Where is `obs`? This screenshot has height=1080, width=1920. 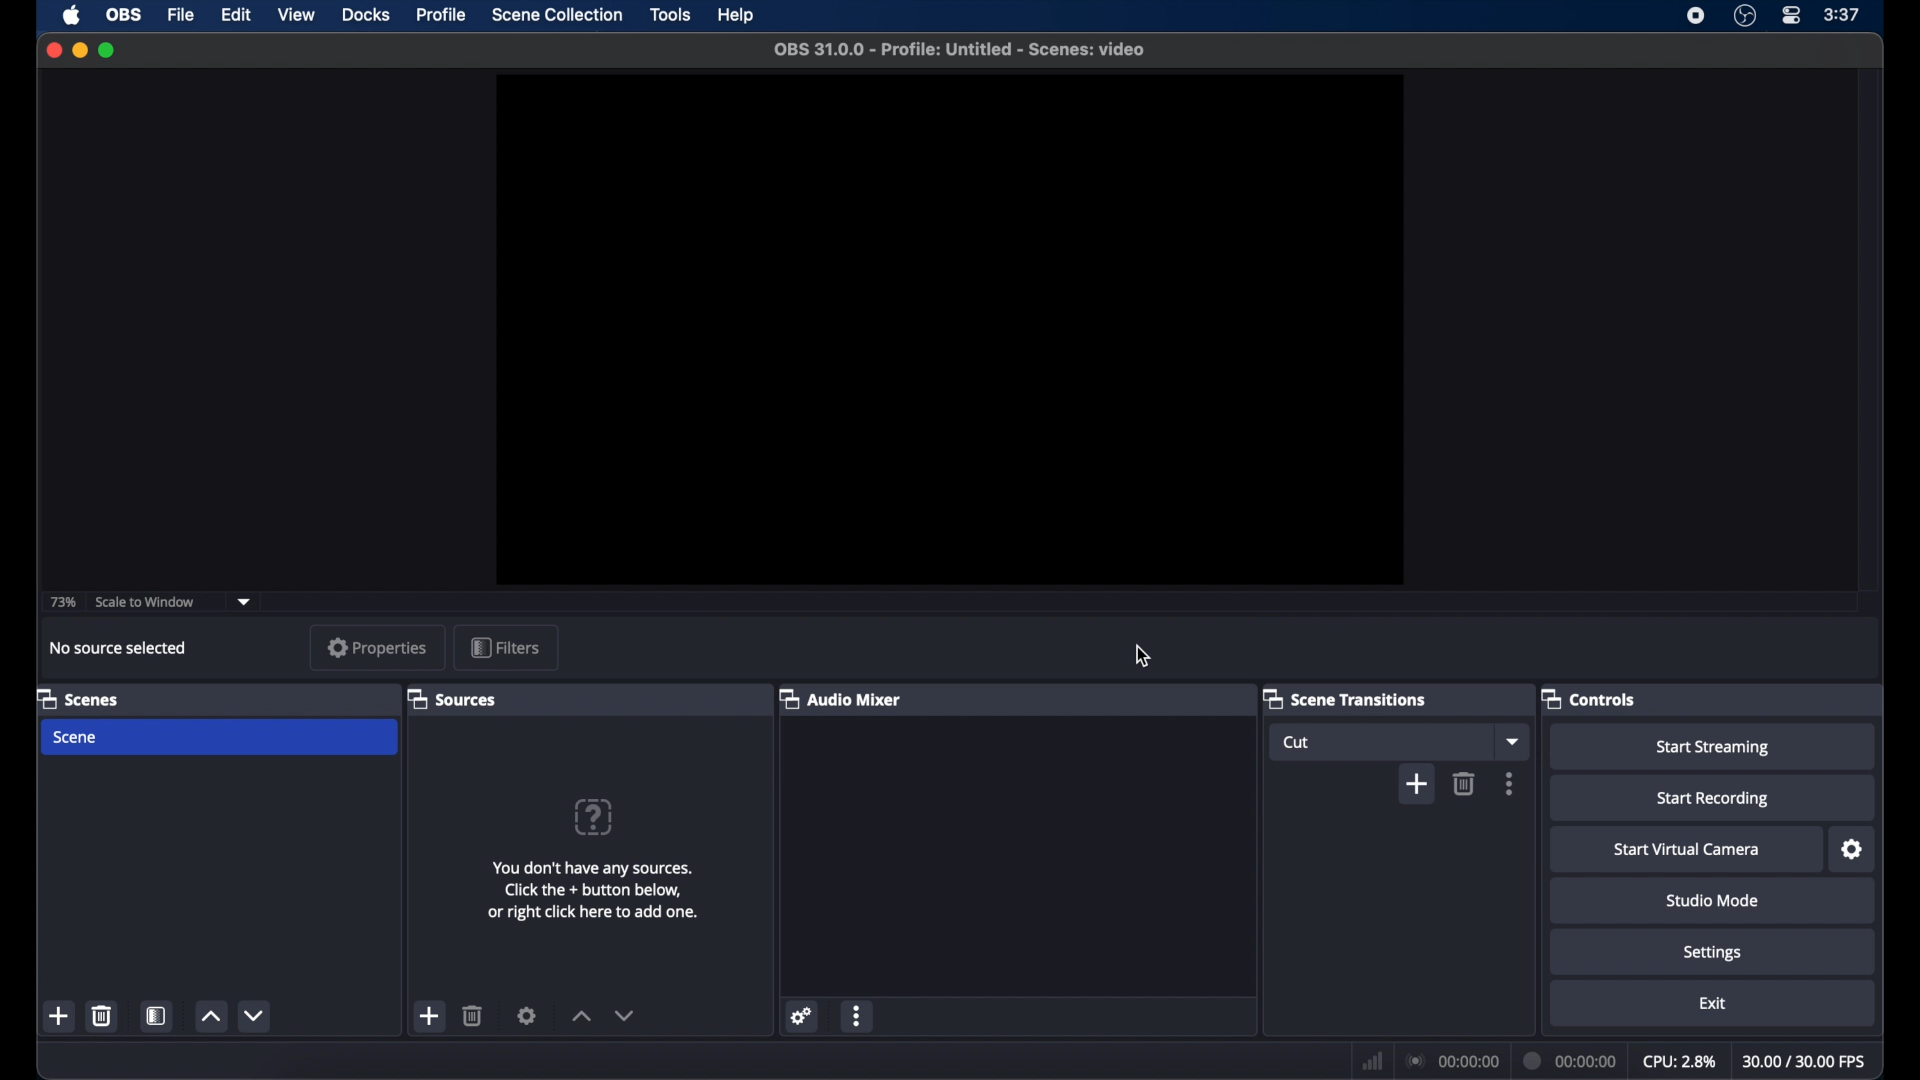 obs is located at coordinates (124, 15).